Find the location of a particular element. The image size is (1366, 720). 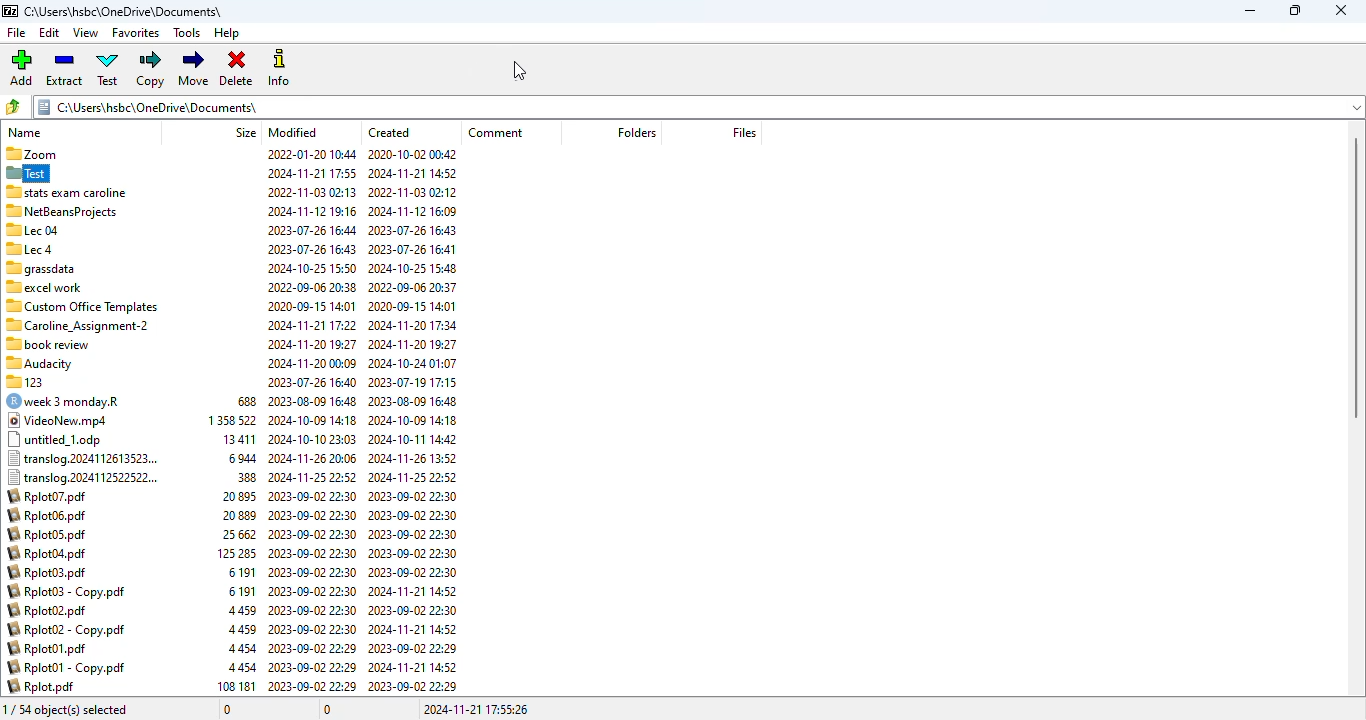

2023-09-02 22:30 is located at coordinates (313, 572).